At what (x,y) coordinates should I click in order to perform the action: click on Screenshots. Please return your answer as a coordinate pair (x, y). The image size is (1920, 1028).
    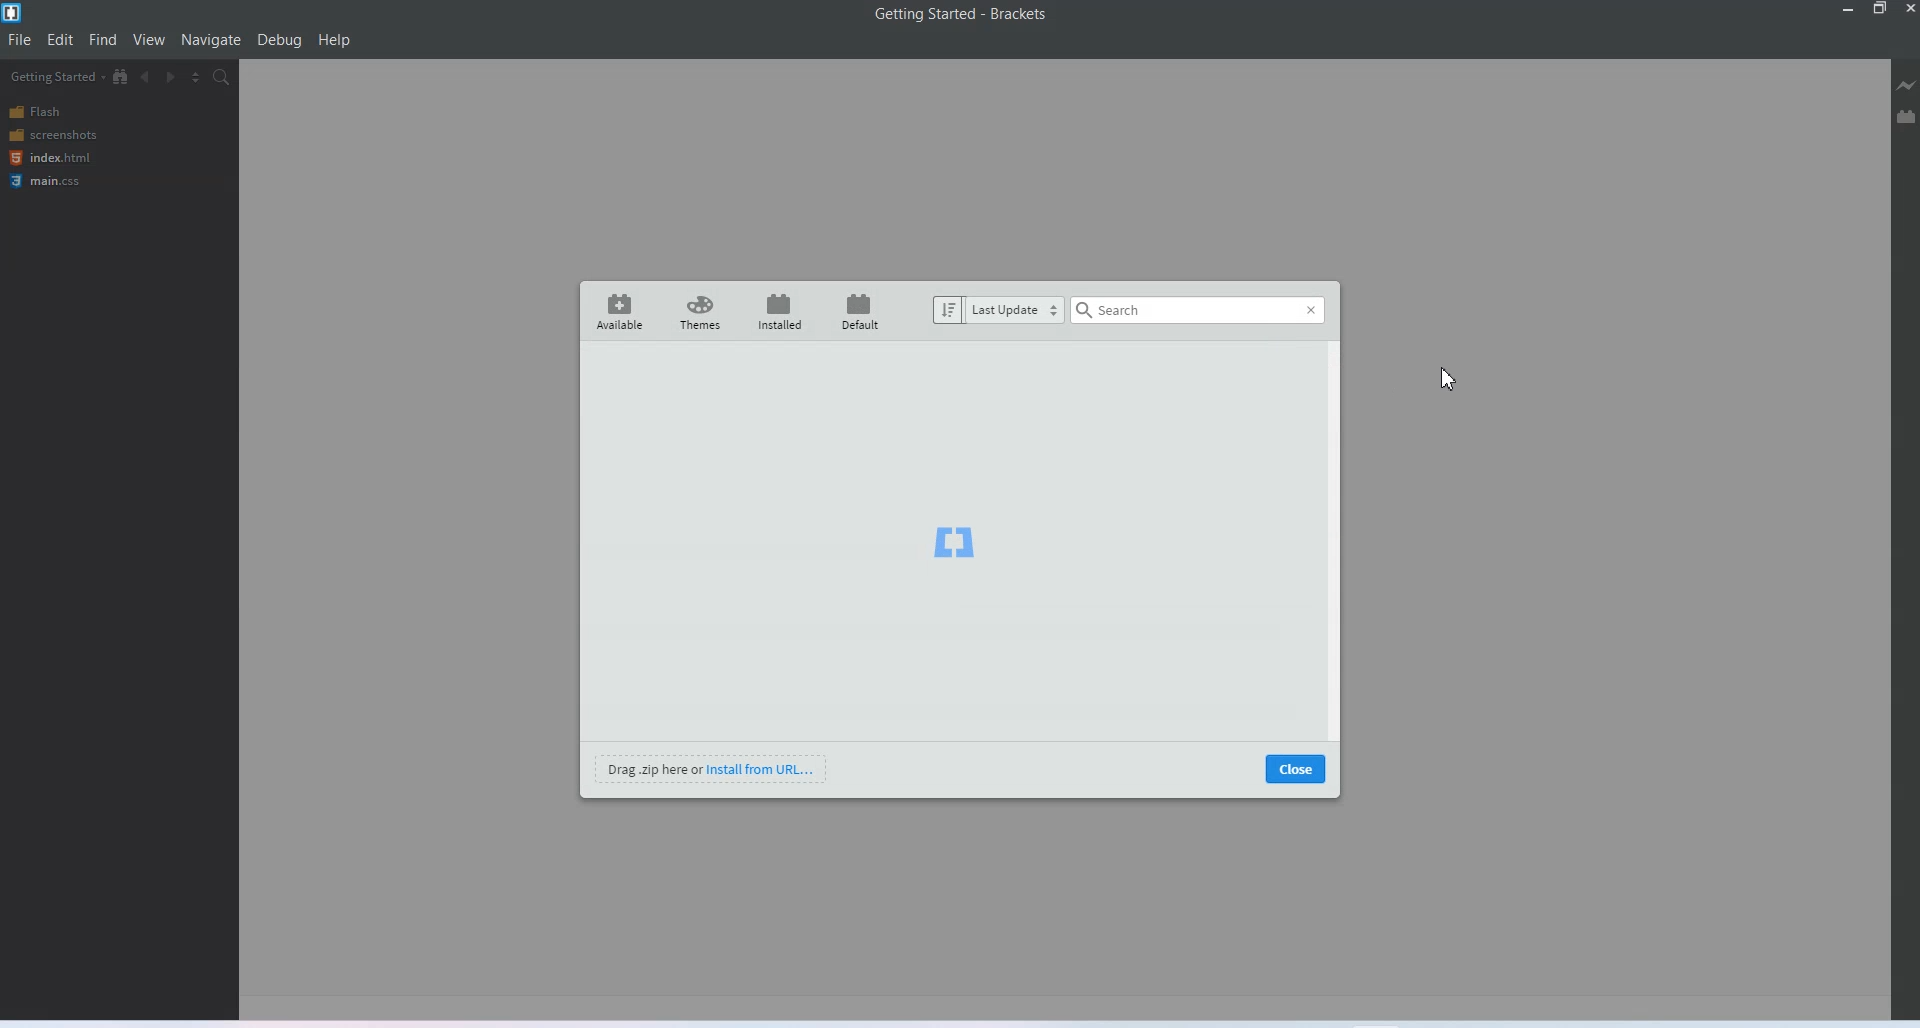
    Looking at the image, I should click on (54, 135).